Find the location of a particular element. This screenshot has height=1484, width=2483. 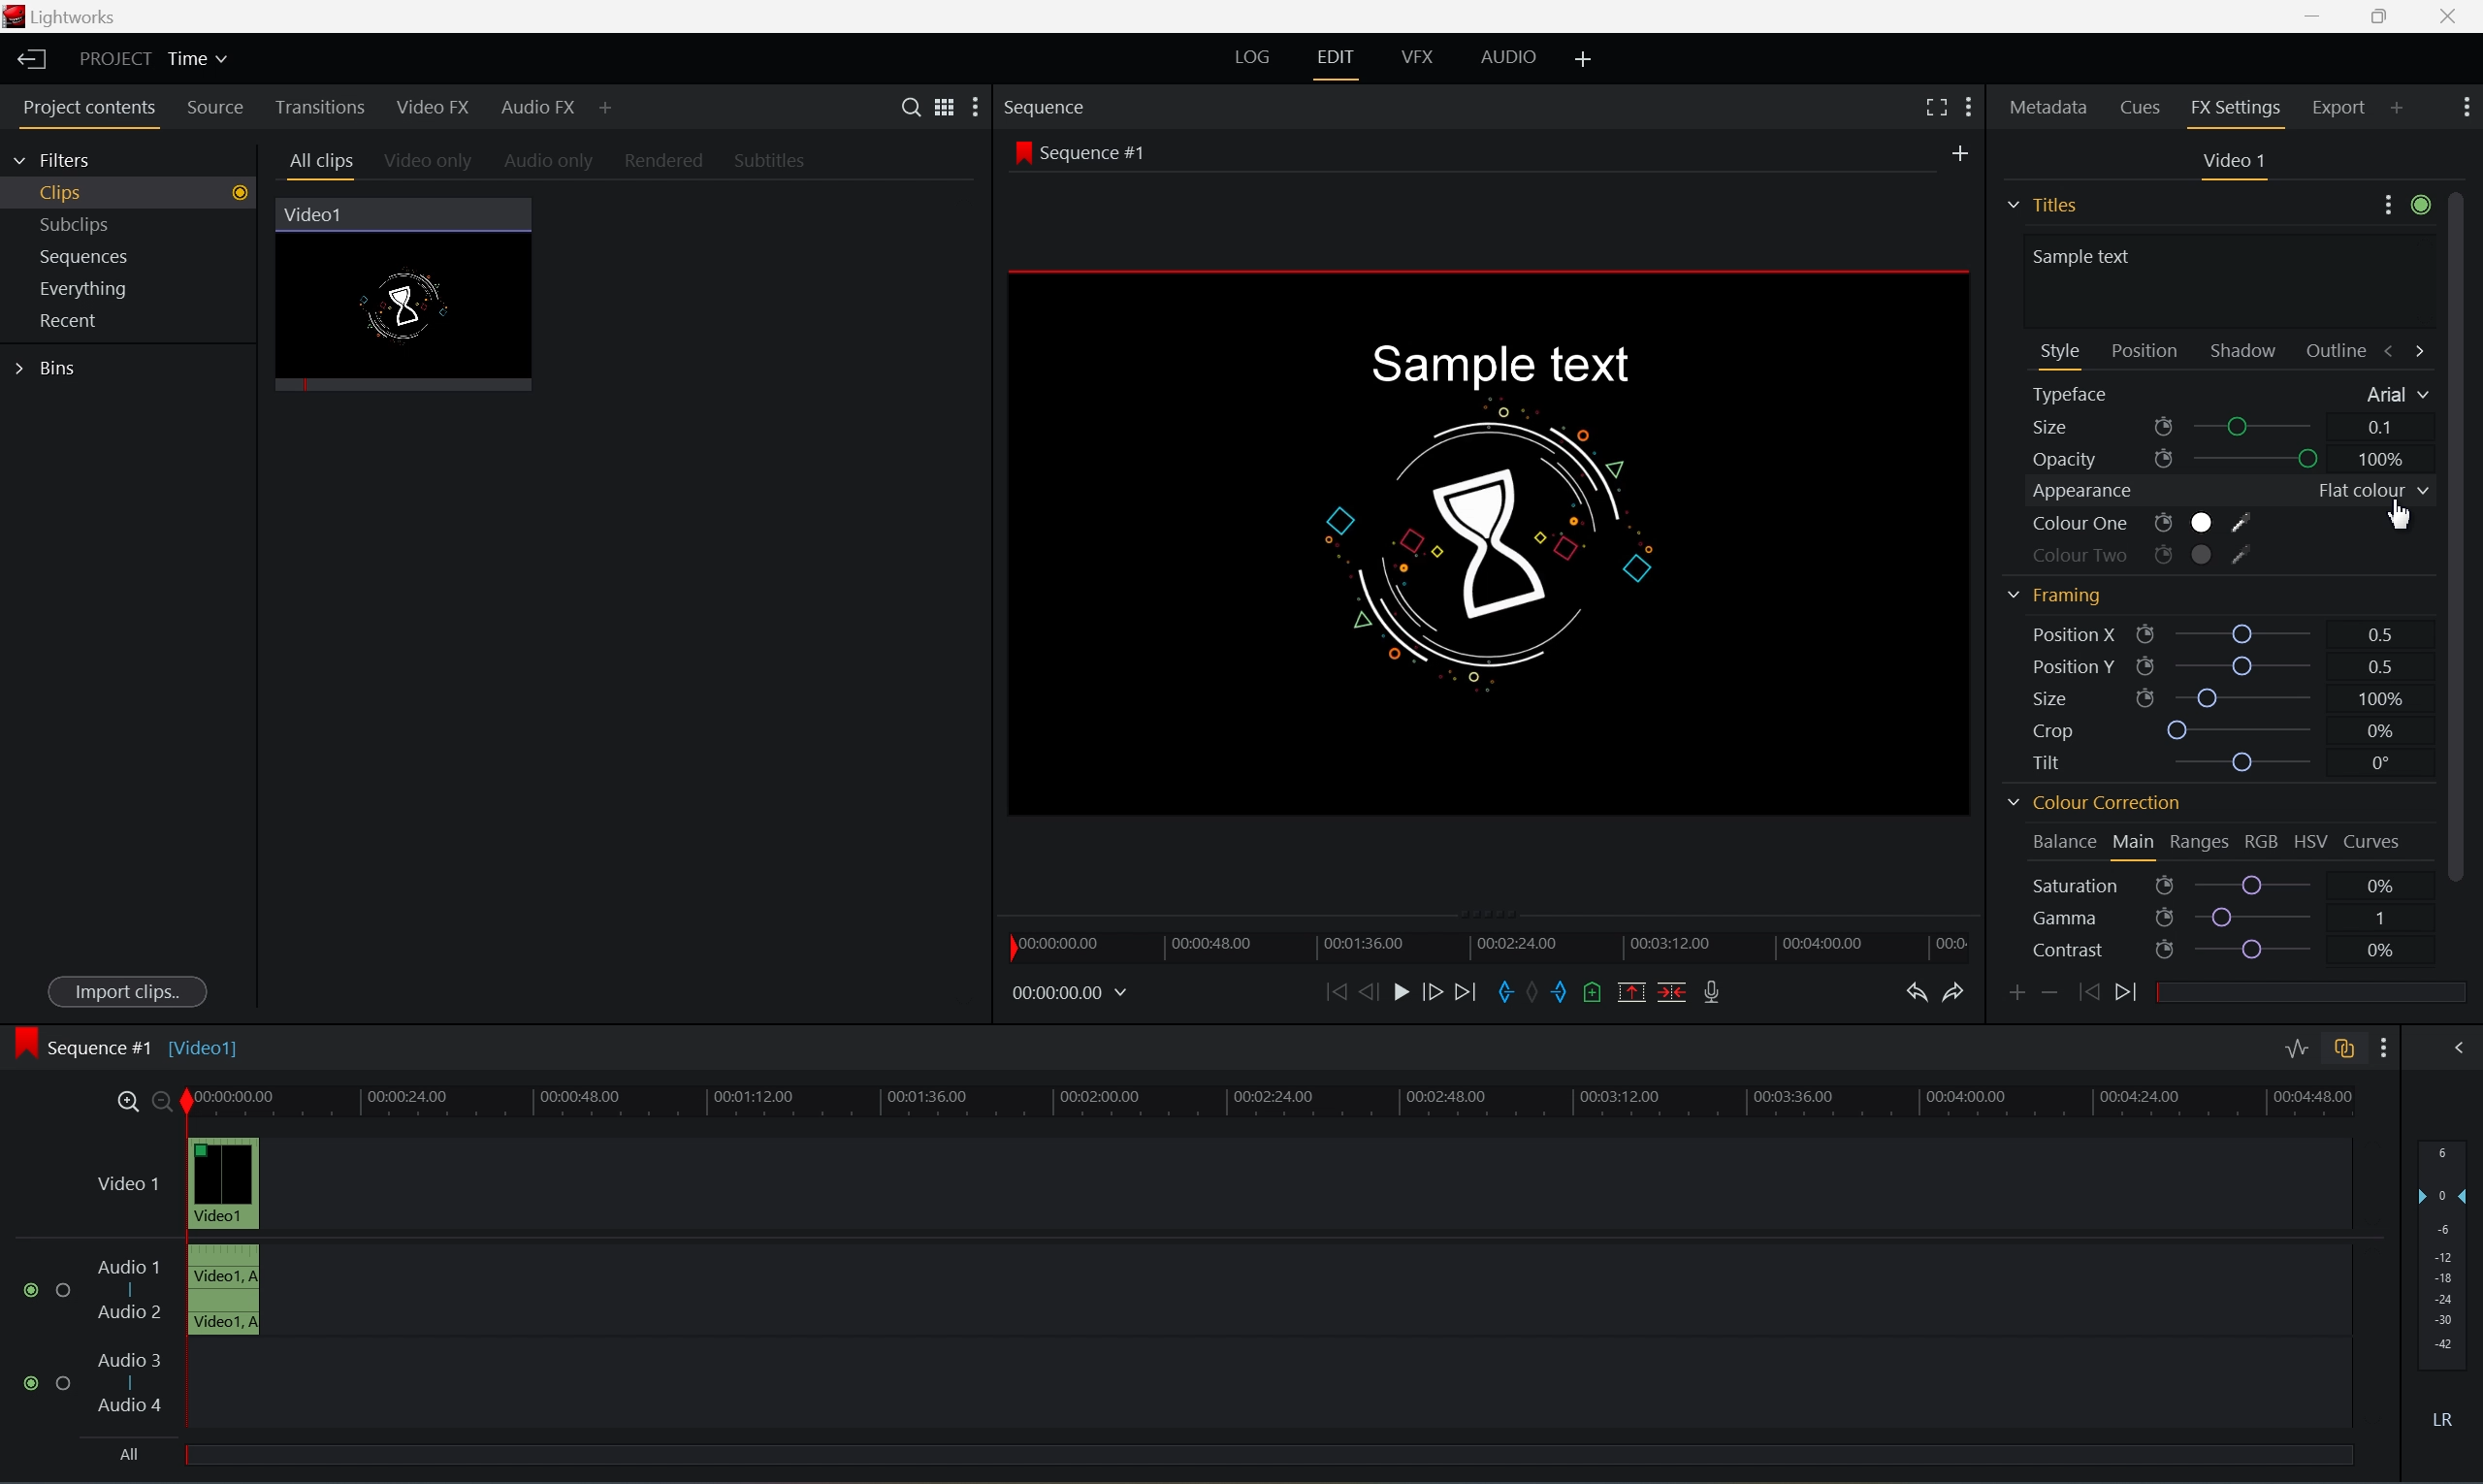

add keyframe at the current position is located at coordinates (2019, 992).